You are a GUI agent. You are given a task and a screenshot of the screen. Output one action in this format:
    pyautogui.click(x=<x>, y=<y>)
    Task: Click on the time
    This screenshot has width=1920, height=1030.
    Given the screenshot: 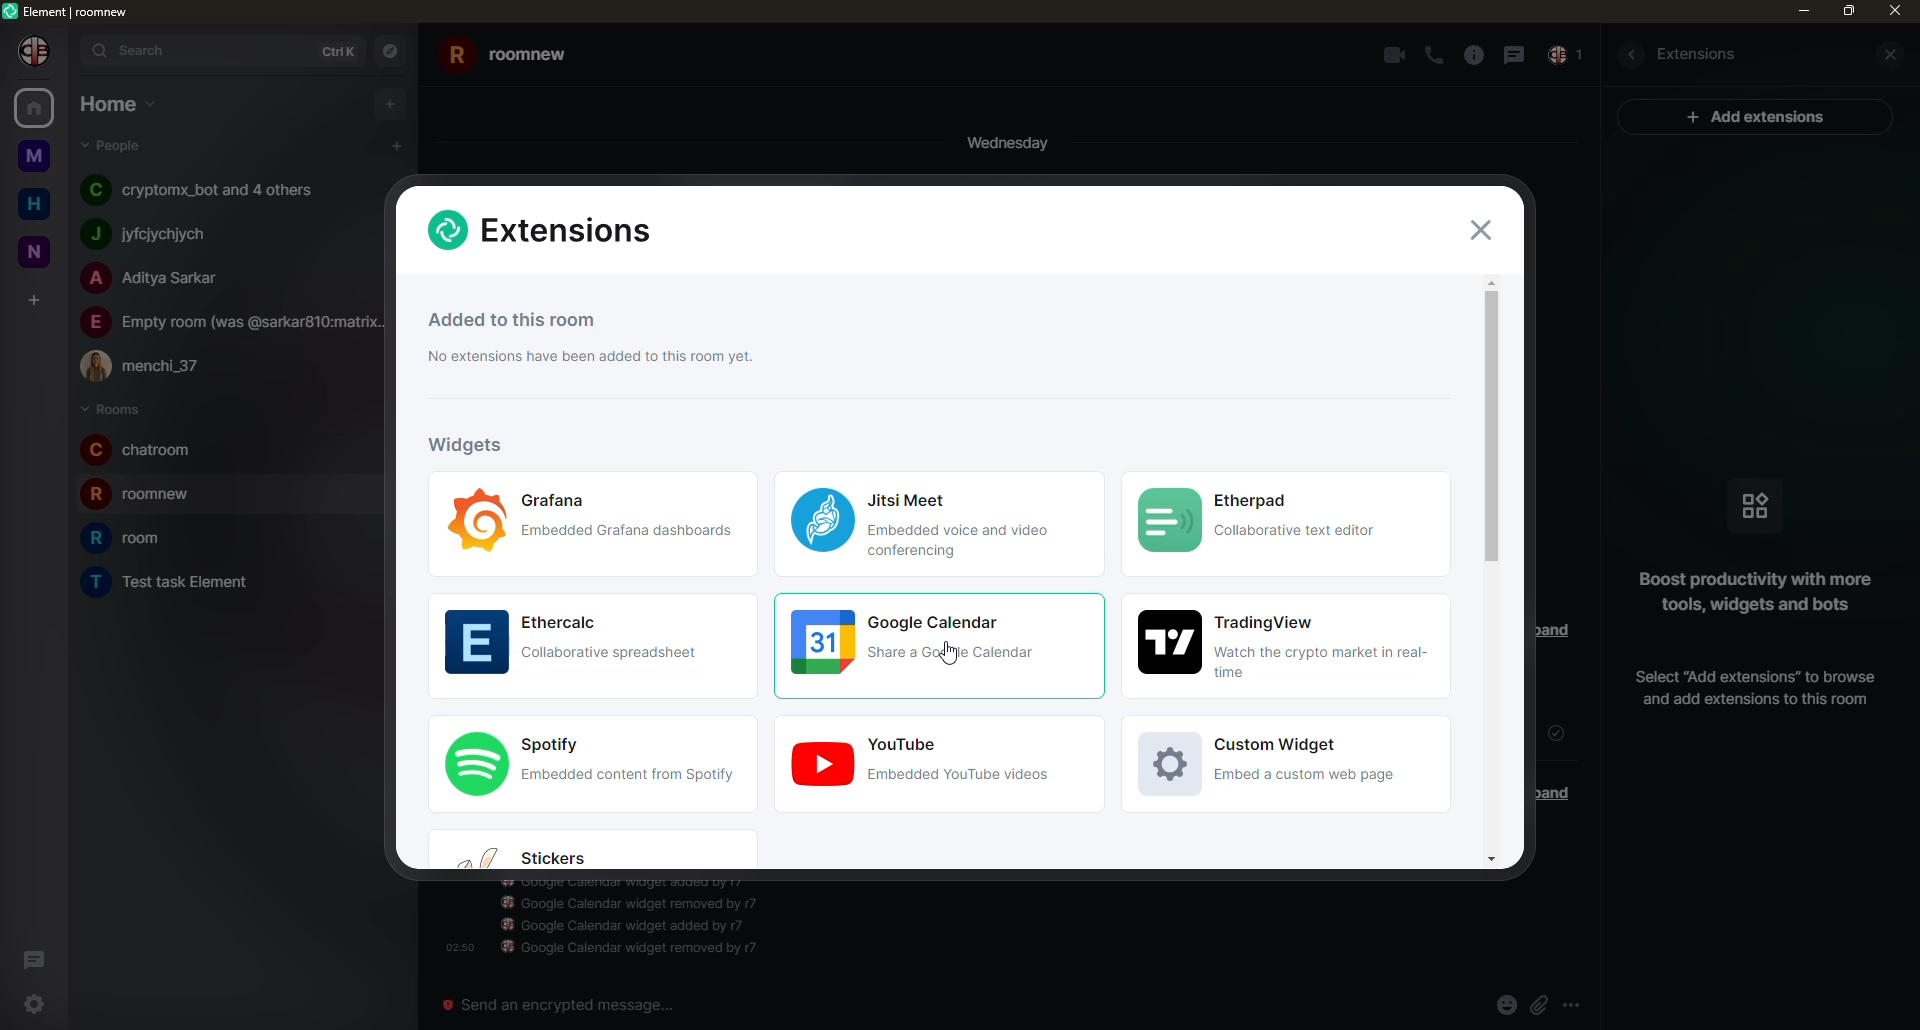 What is the action you would take?
    pyautogui.click(x=456, y=946)
    